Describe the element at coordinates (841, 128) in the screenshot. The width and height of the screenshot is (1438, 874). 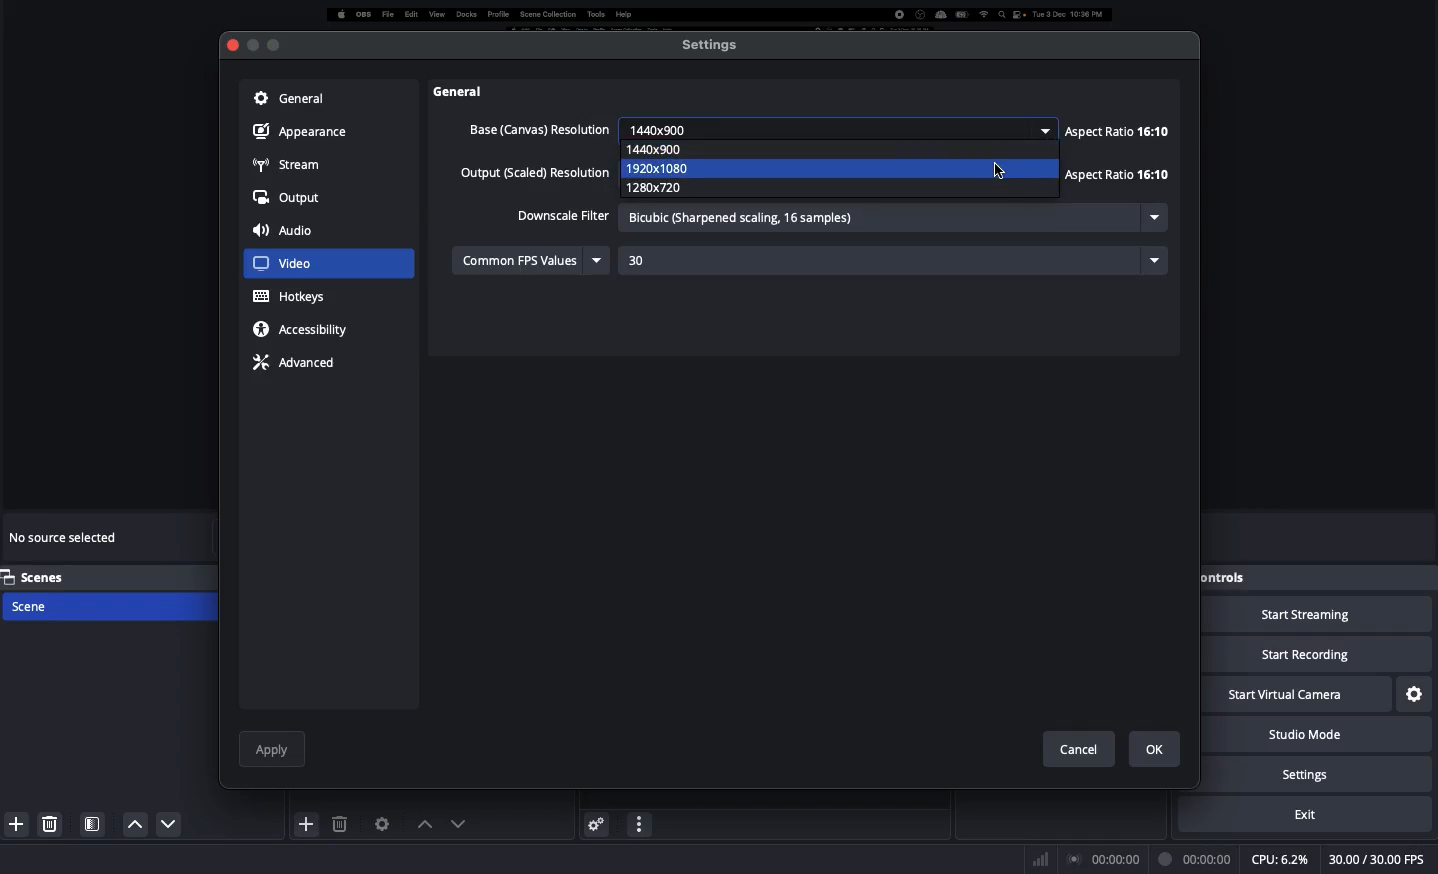
I see `1440x900 ` at that location.